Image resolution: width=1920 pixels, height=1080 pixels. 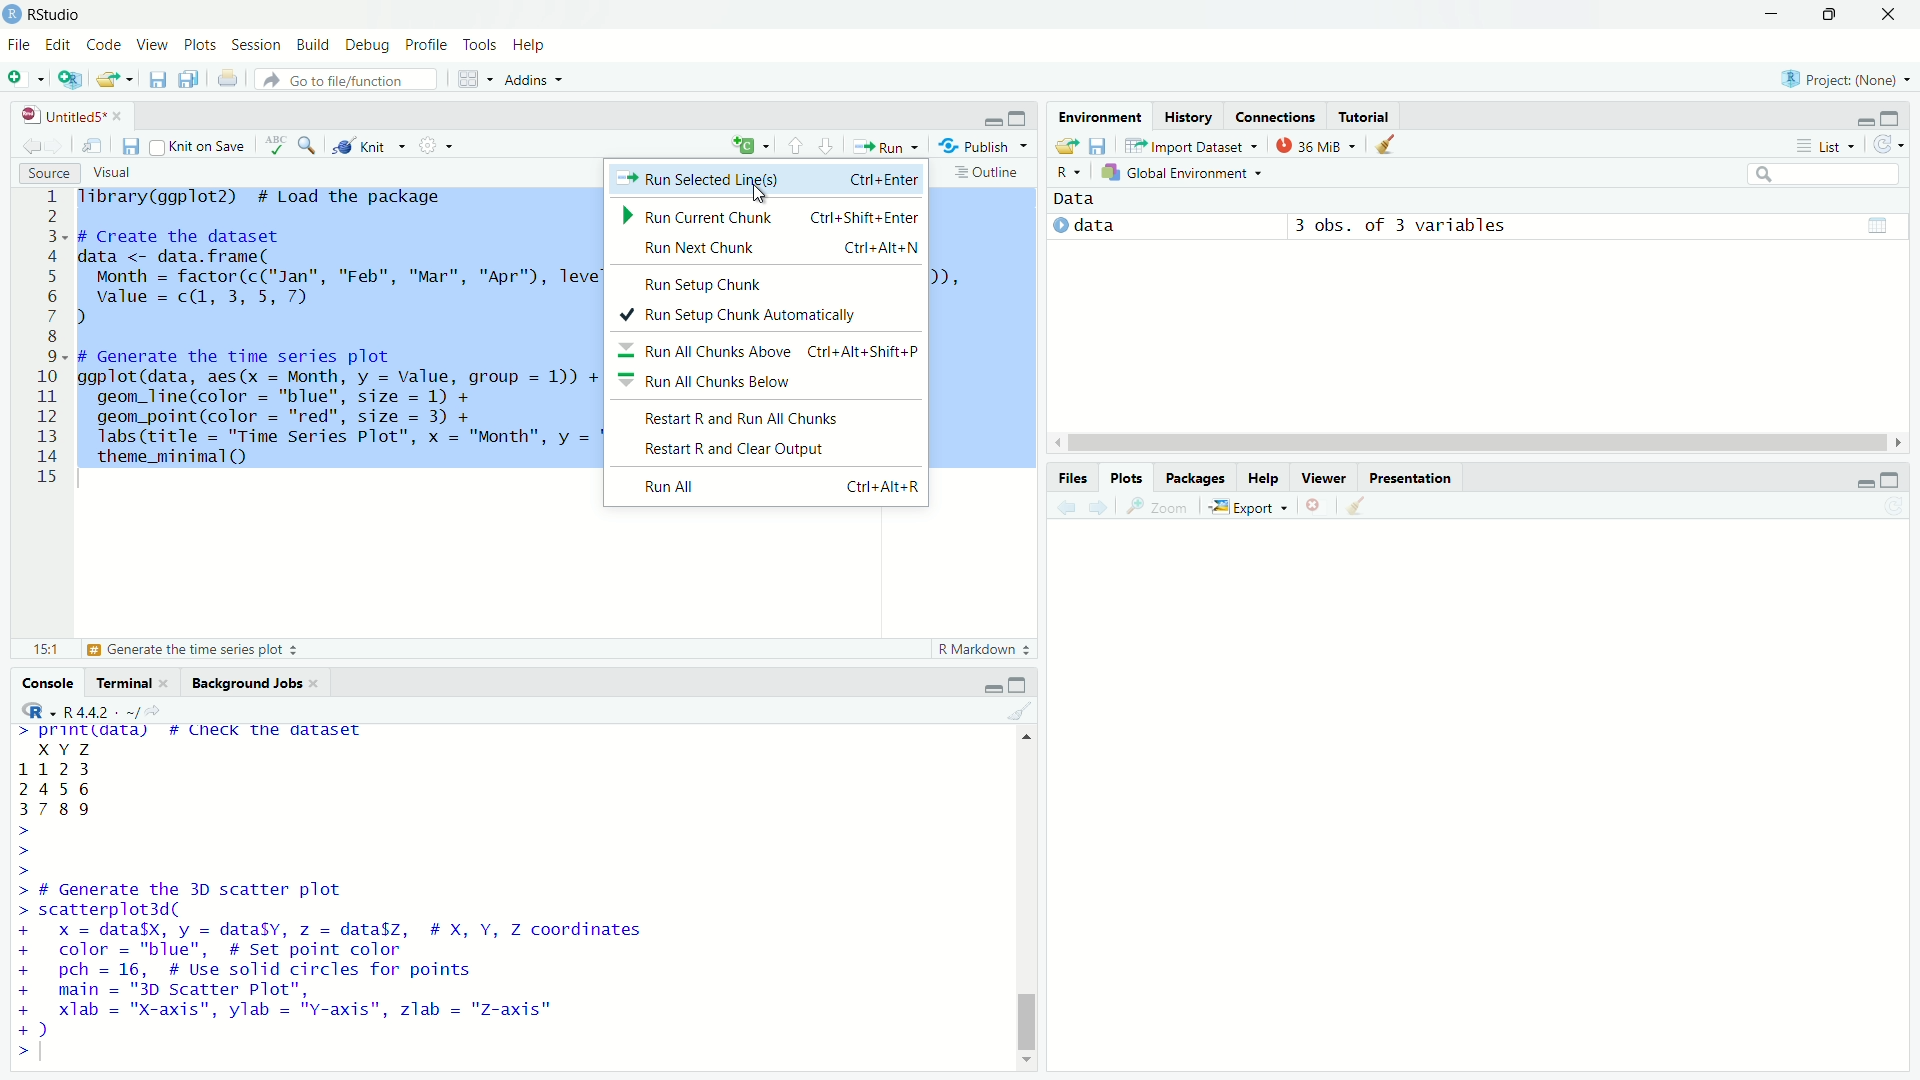 I want to click on profile, so click(x=428, y=45).